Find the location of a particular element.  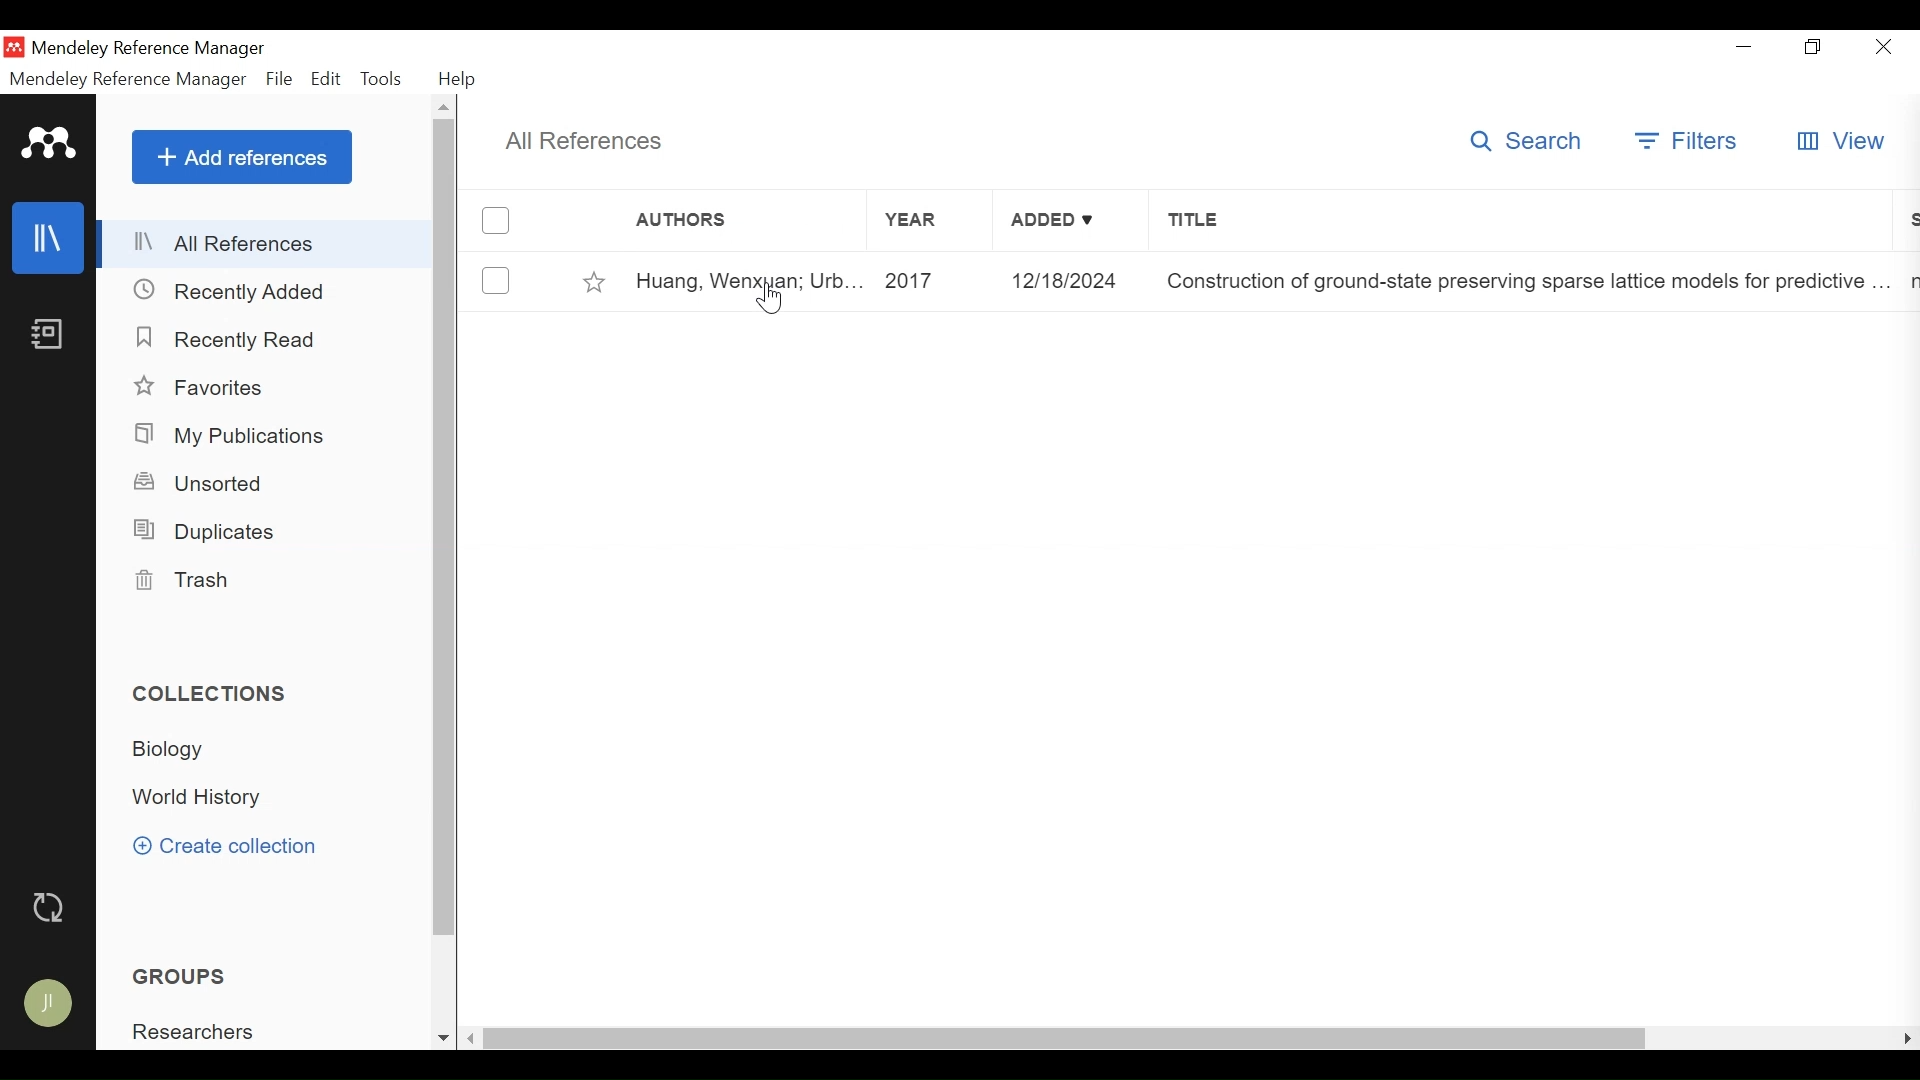

Collection is located at coordinates (207, 798).